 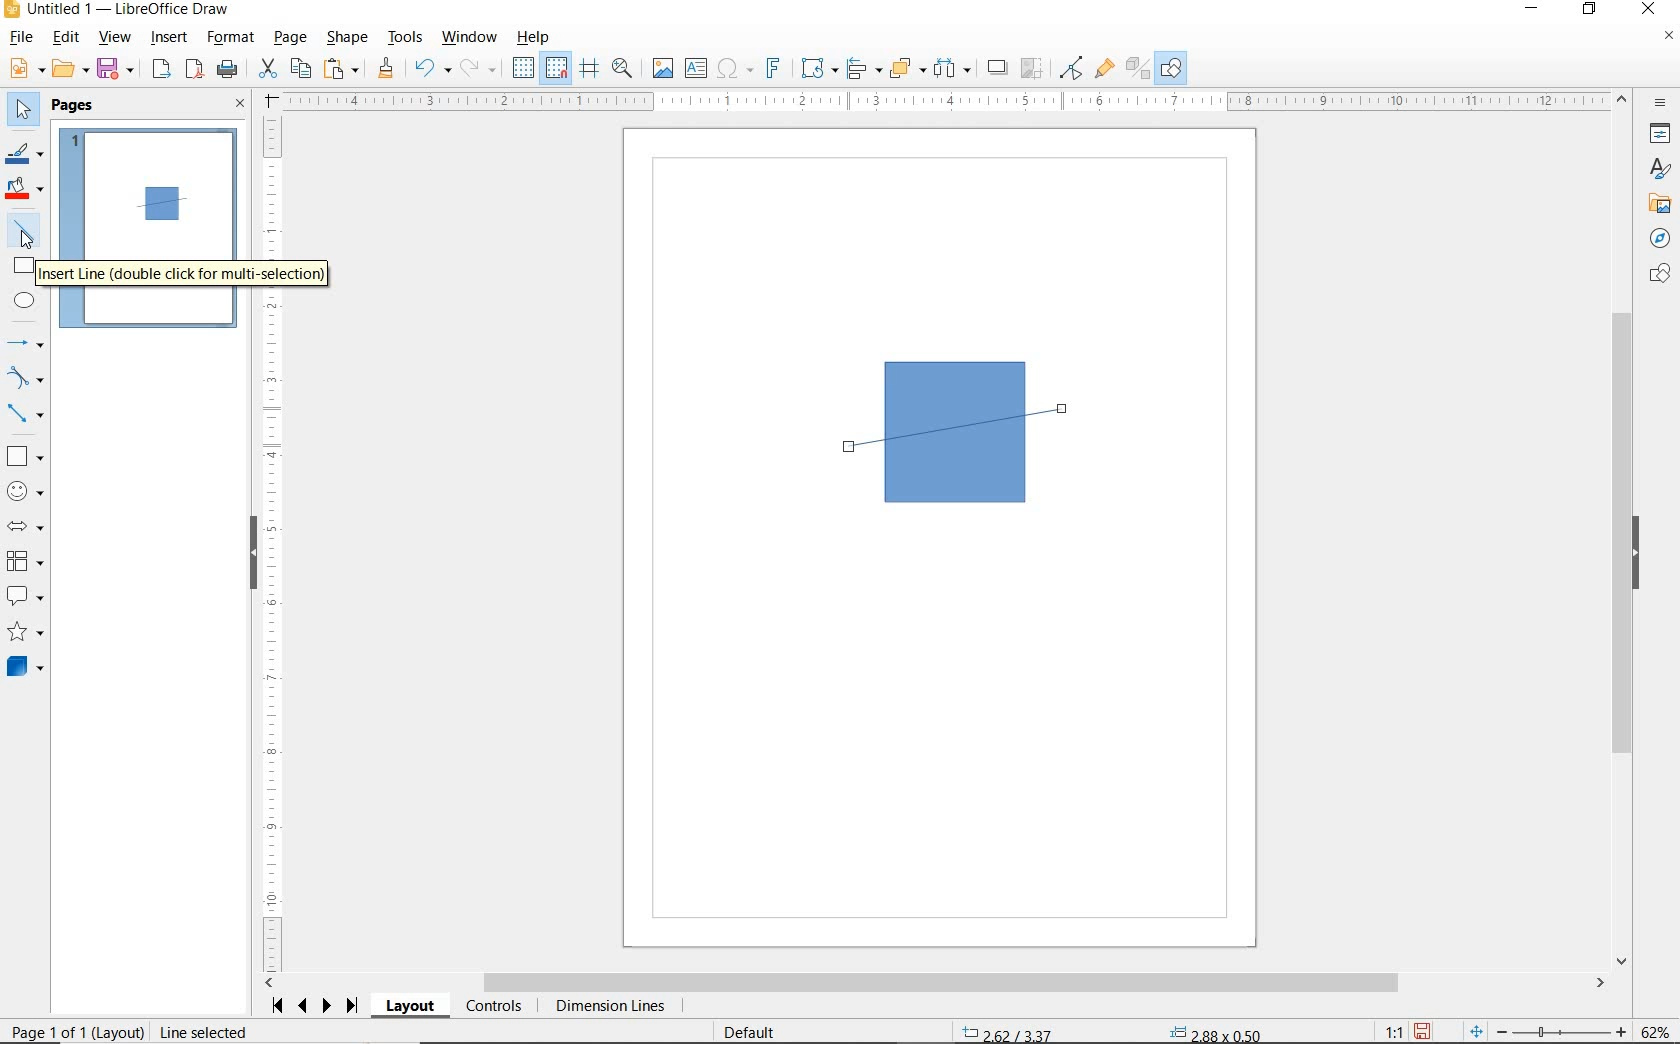 What do you see at coordinates (413, 1006) in the screenshot?
I see `LAYOUT` at bounding box center [413, 1006].